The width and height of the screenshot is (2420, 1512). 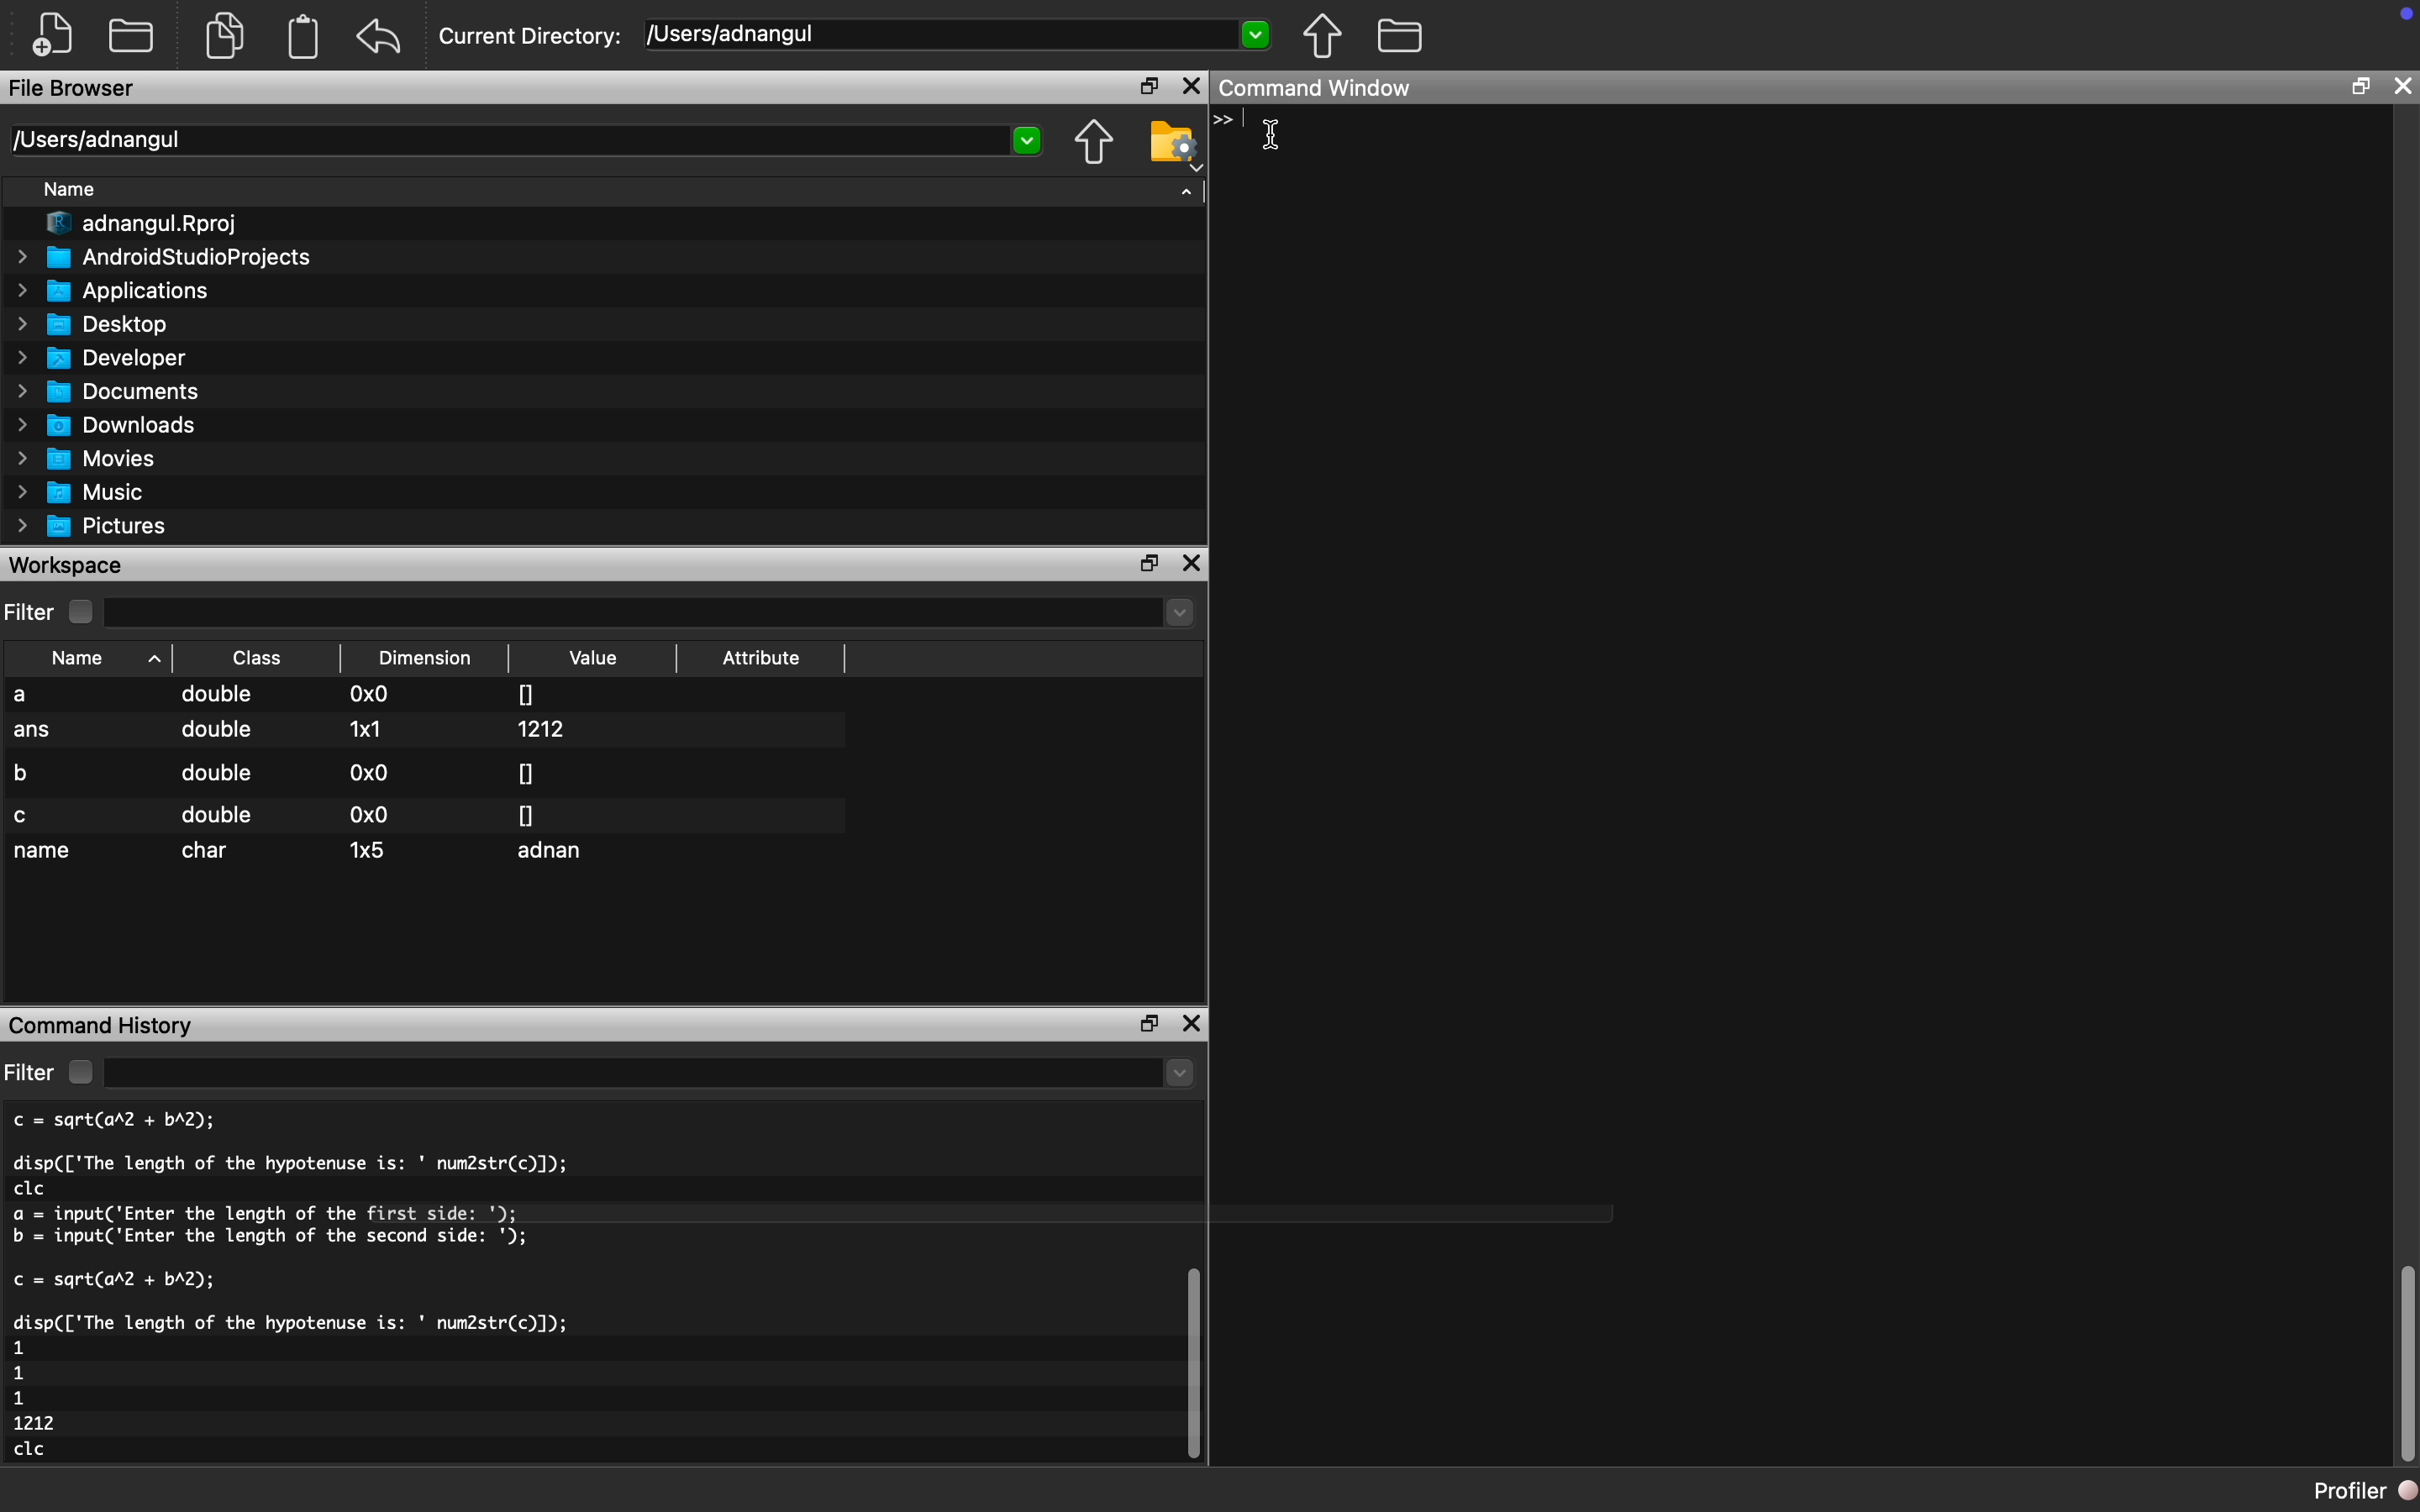 I want to click on restore down, so click(x=1141, y=88).